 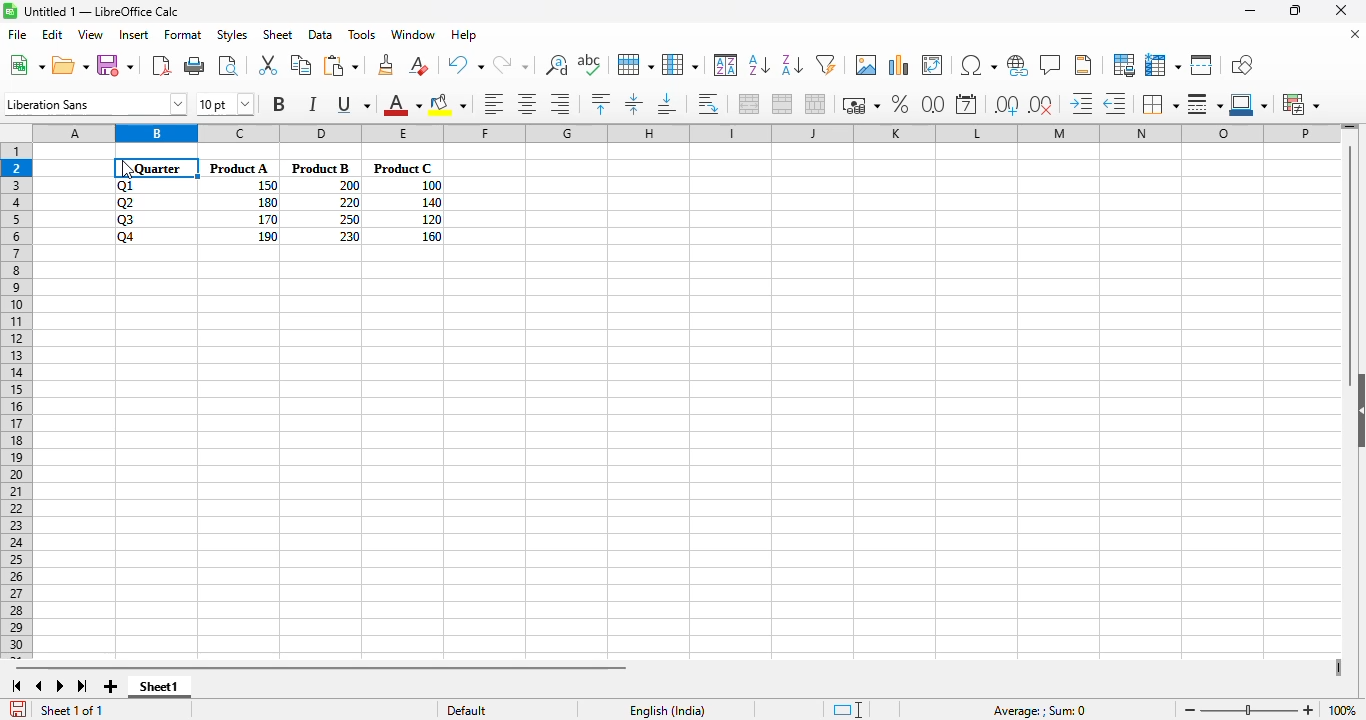 I want to click on 230, so click(x=349, y=237).